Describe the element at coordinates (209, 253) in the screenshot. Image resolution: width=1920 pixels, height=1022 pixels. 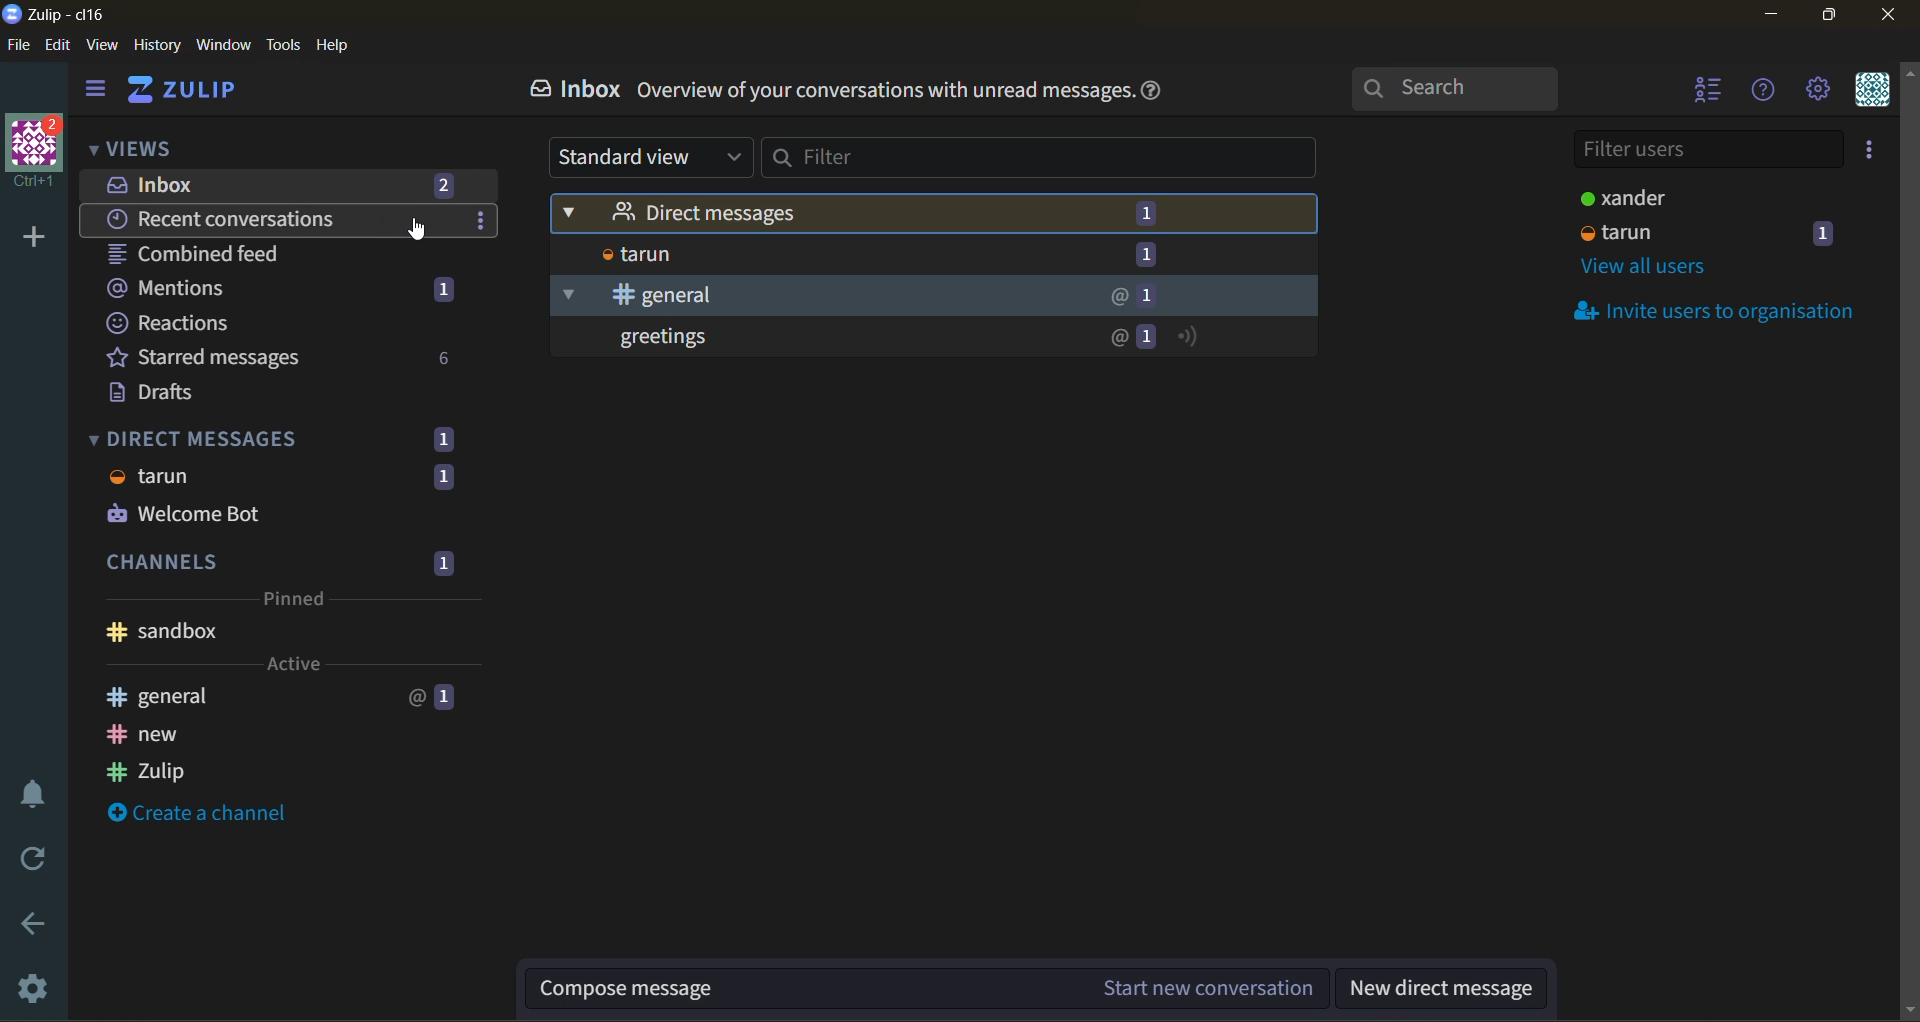
I see `combined feed` at that location.